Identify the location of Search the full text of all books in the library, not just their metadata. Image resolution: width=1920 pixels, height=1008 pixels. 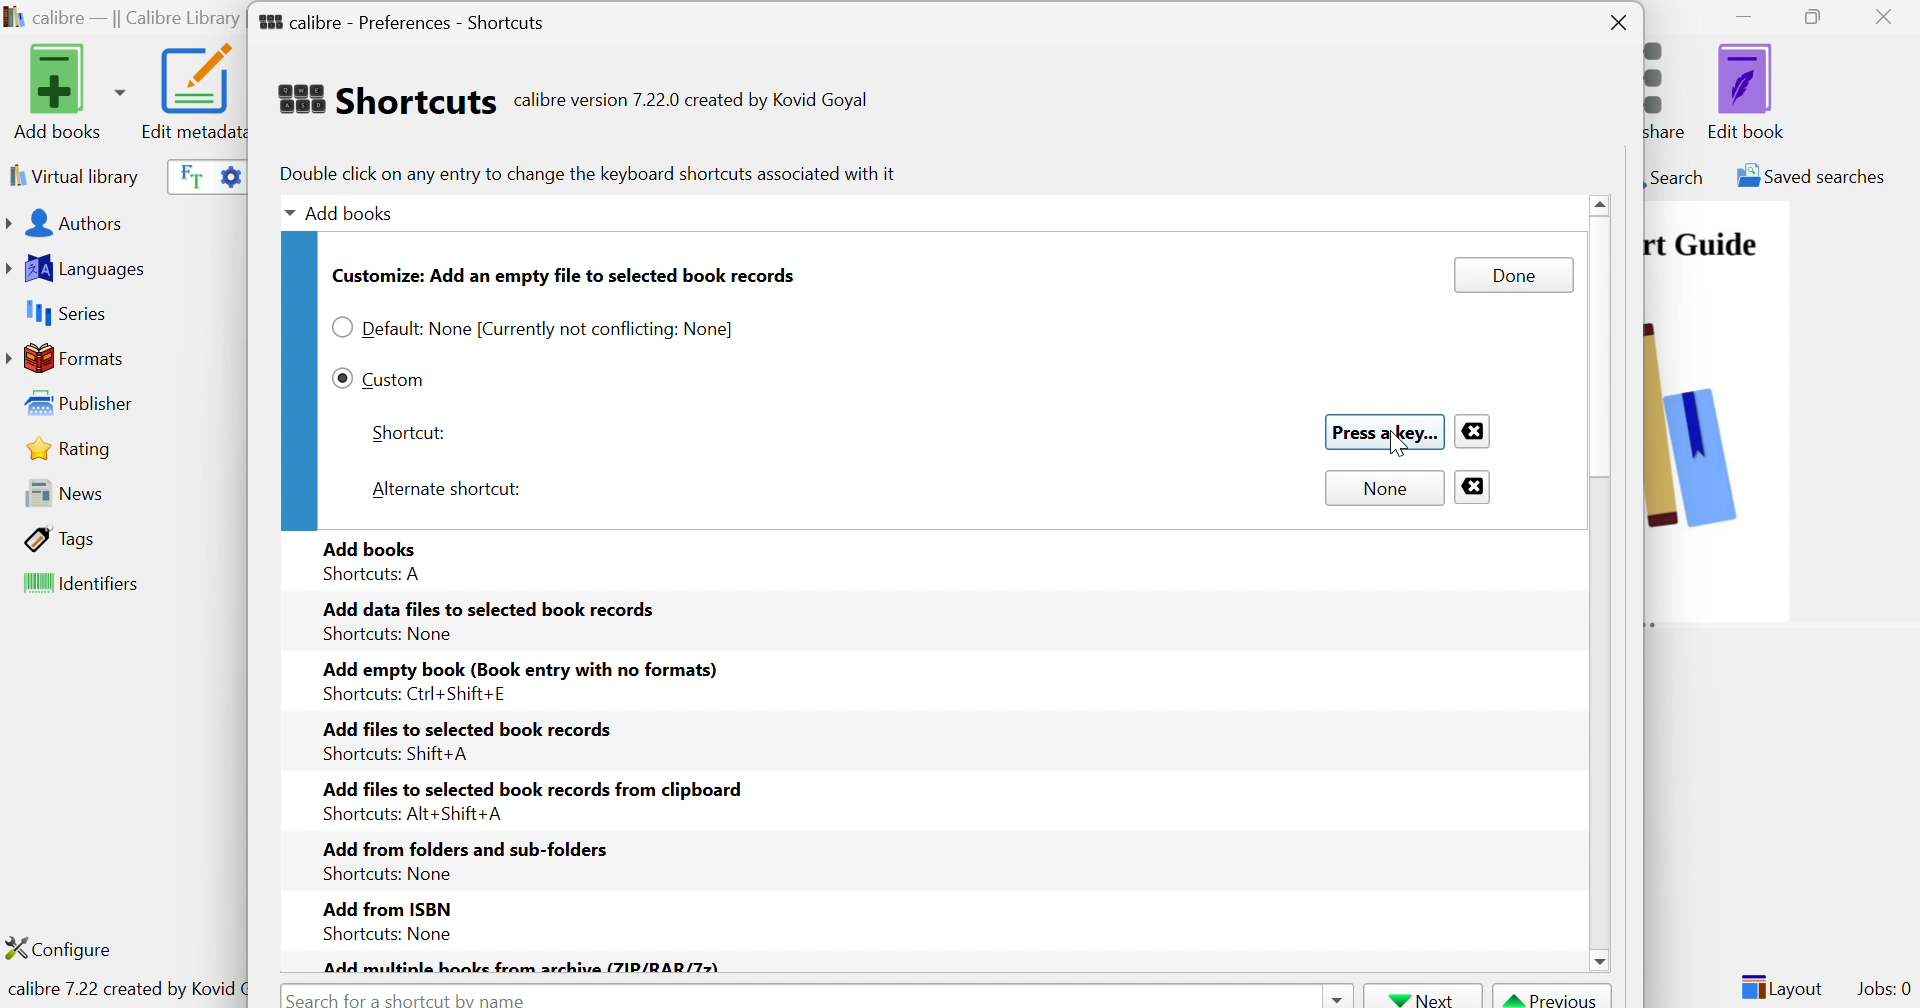
(187, 175).